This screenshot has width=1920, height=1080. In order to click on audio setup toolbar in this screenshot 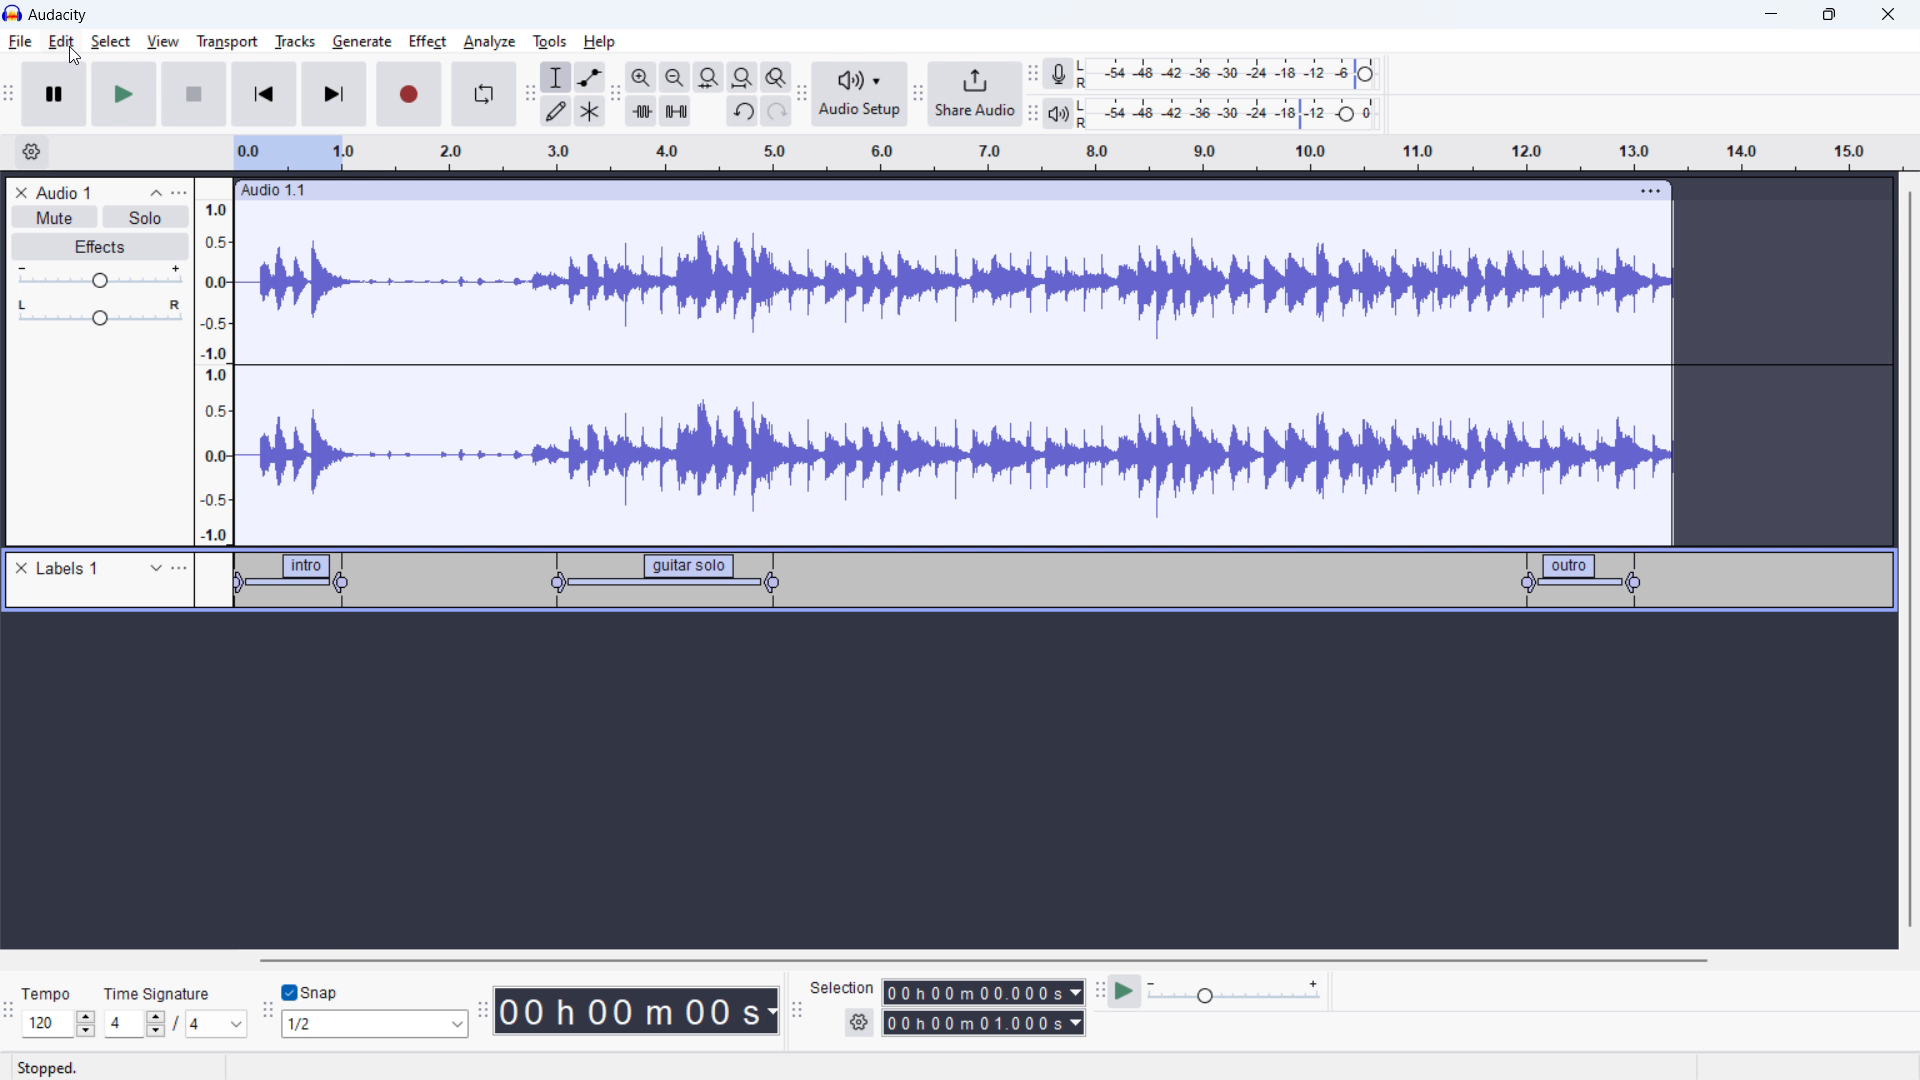, I will do `click(801, 94)`.